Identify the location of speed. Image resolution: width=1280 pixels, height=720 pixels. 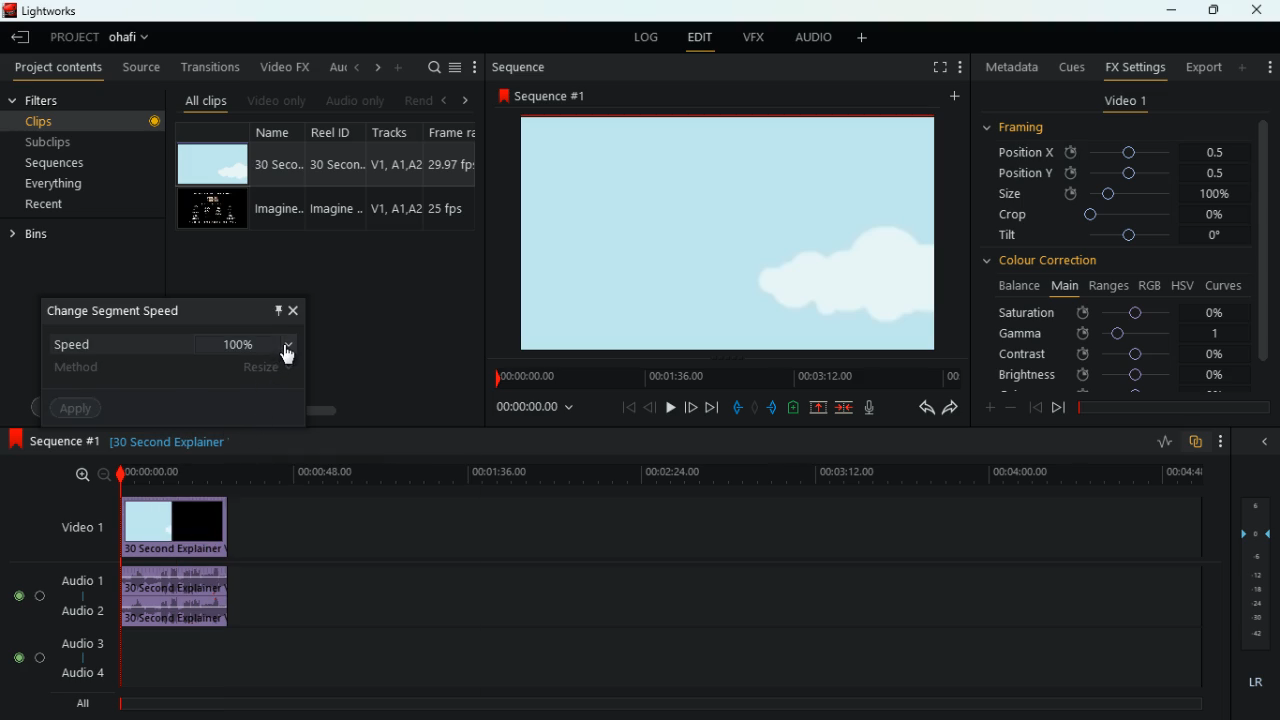
(174, 344).